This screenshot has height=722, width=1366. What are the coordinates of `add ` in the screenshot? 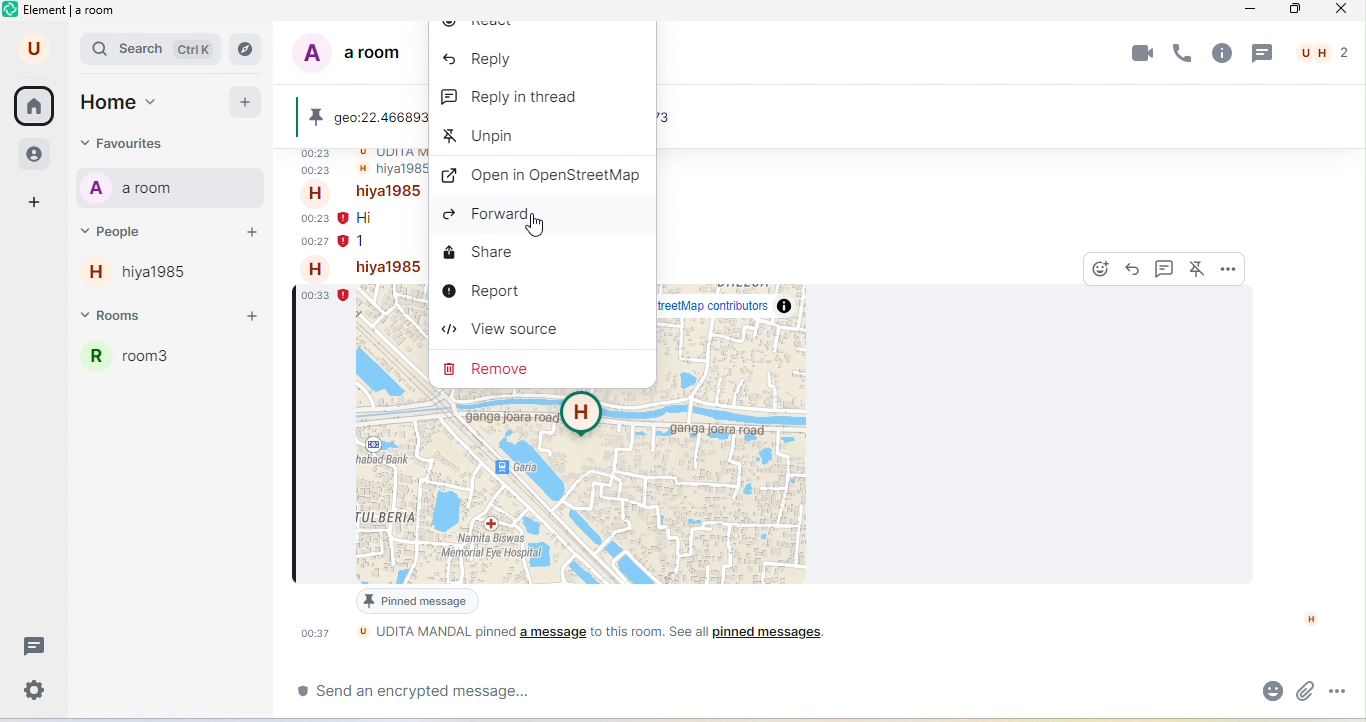 It's located at (246, 104).